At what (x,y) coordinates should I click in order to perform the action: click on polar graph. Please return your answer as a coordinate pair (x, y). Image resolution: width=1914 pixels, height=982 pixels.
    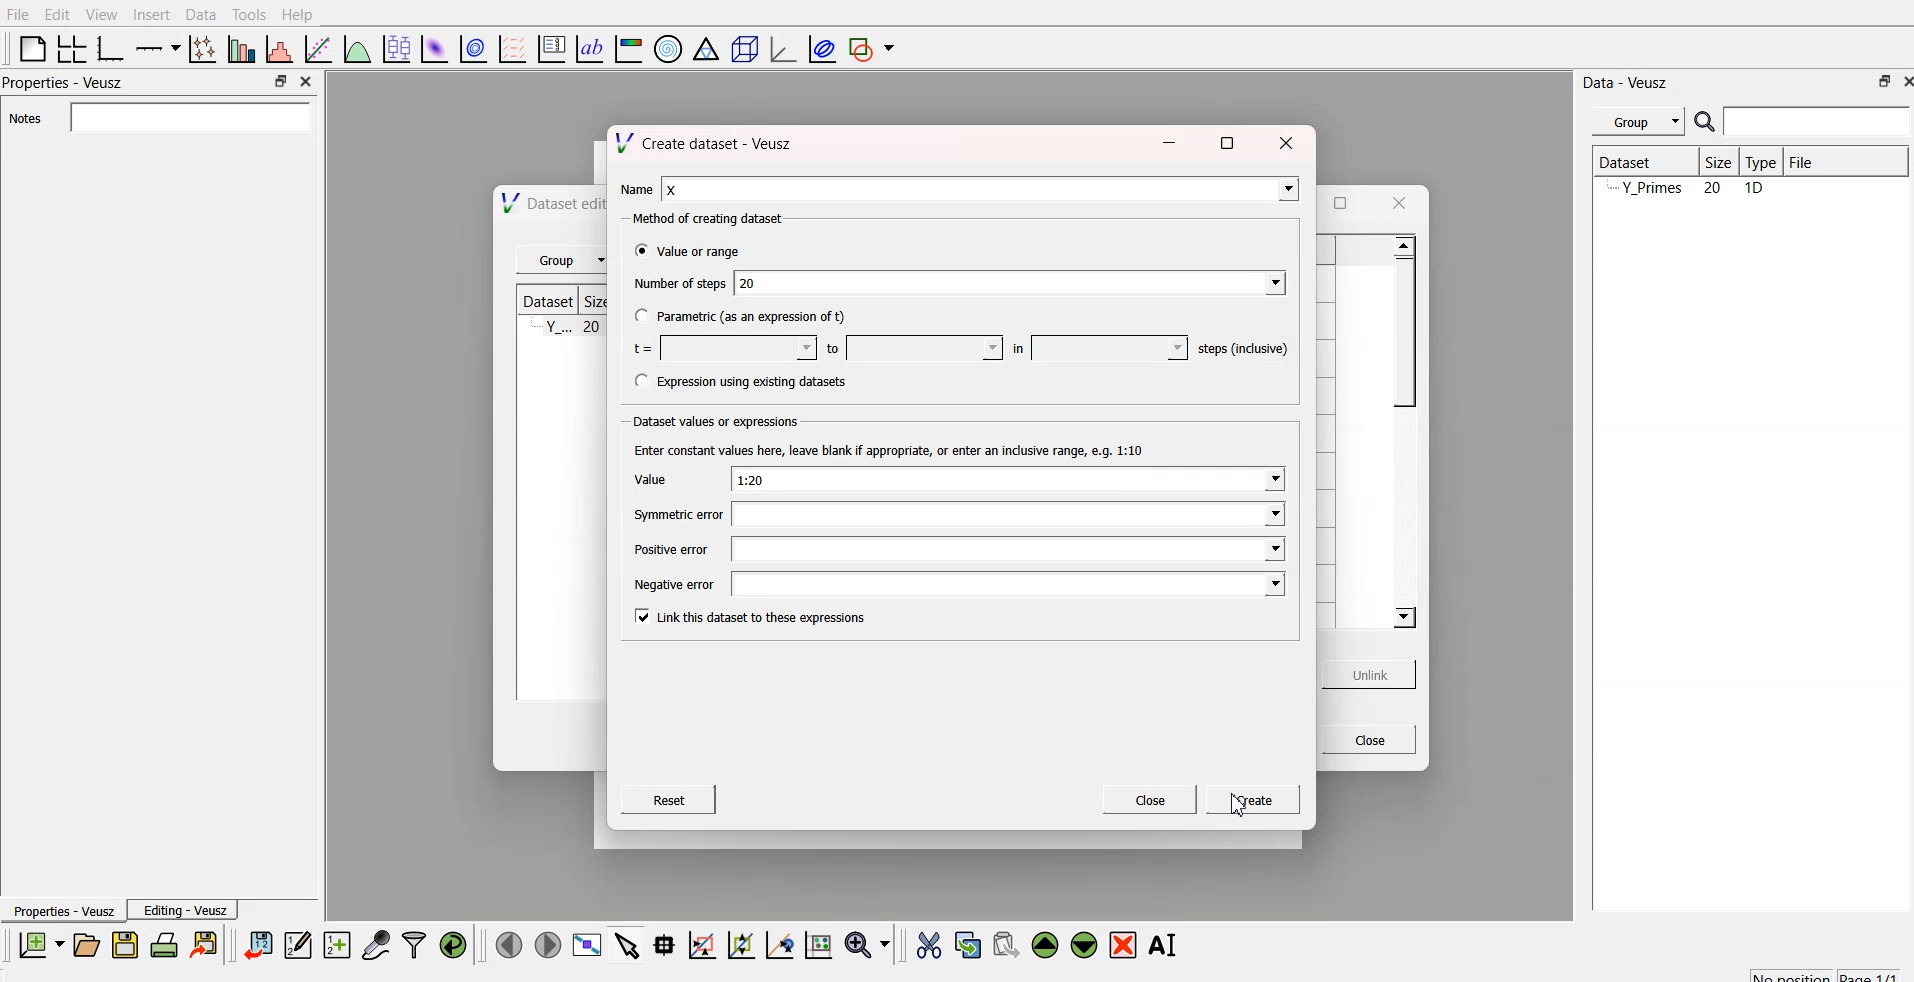
    Looking at the image, I should click on (671, 50).